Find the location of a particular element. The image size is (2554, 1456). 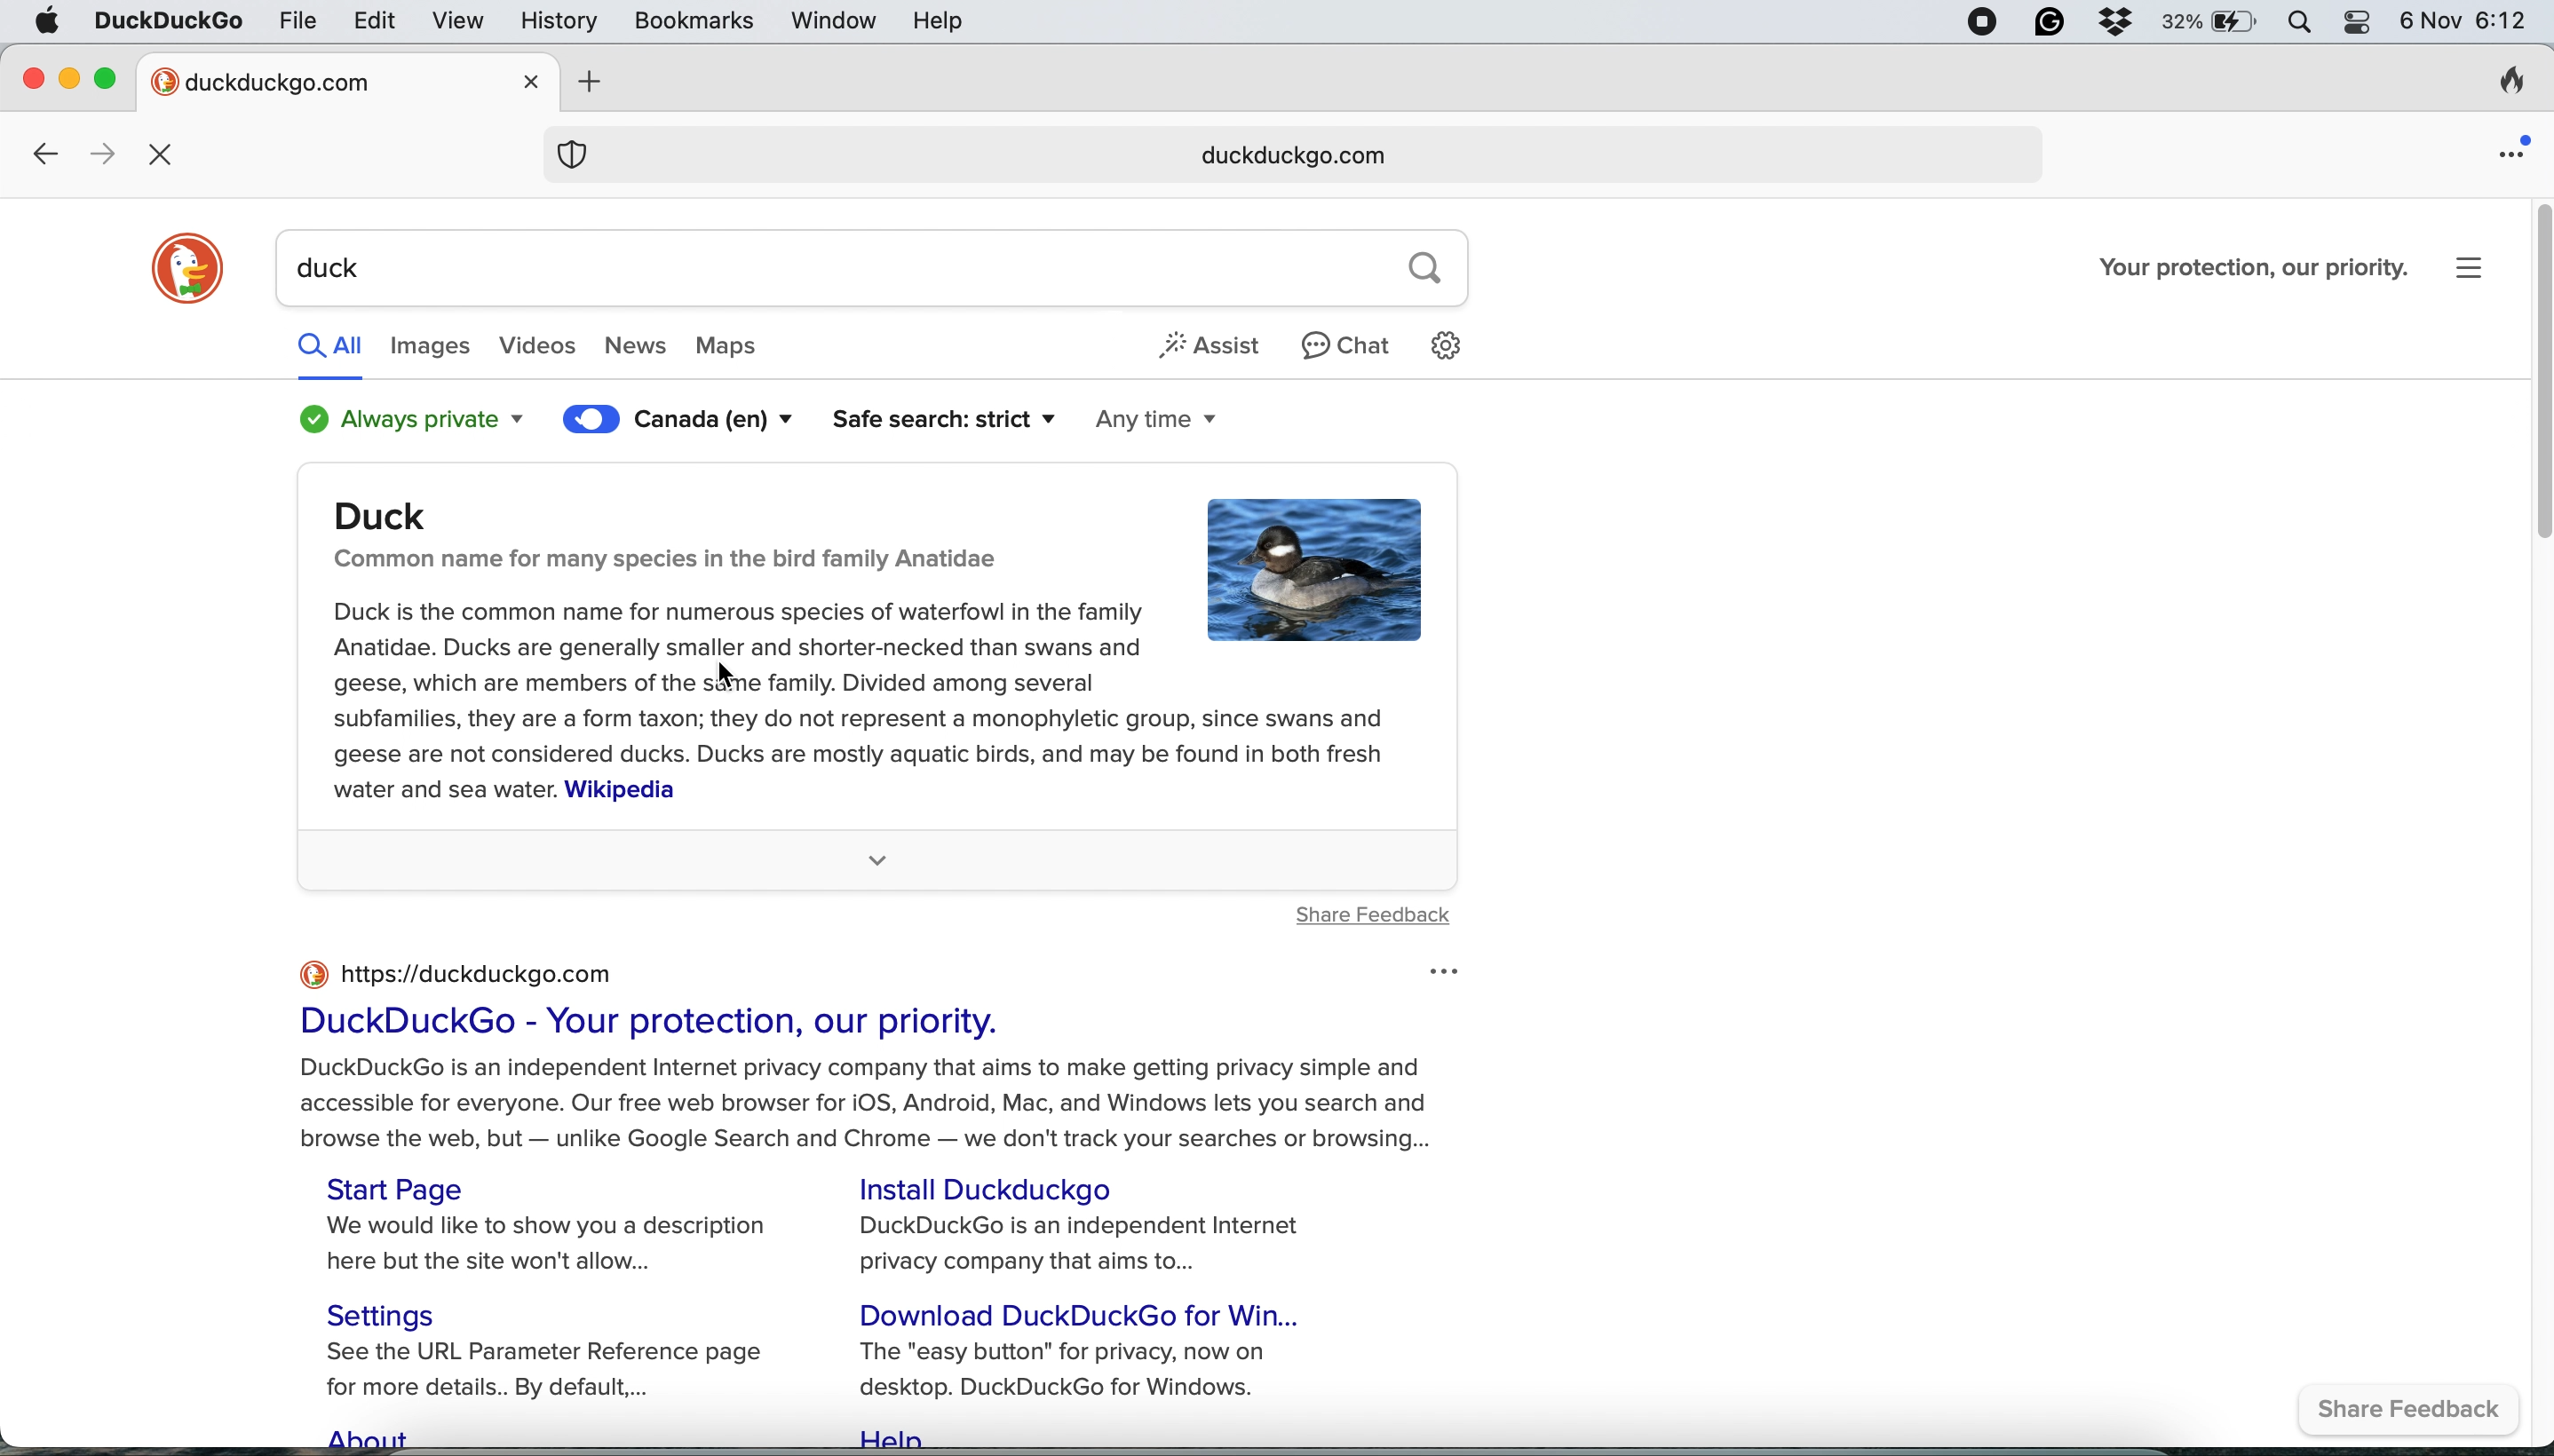

assist is located at coordinates (1215, 344).